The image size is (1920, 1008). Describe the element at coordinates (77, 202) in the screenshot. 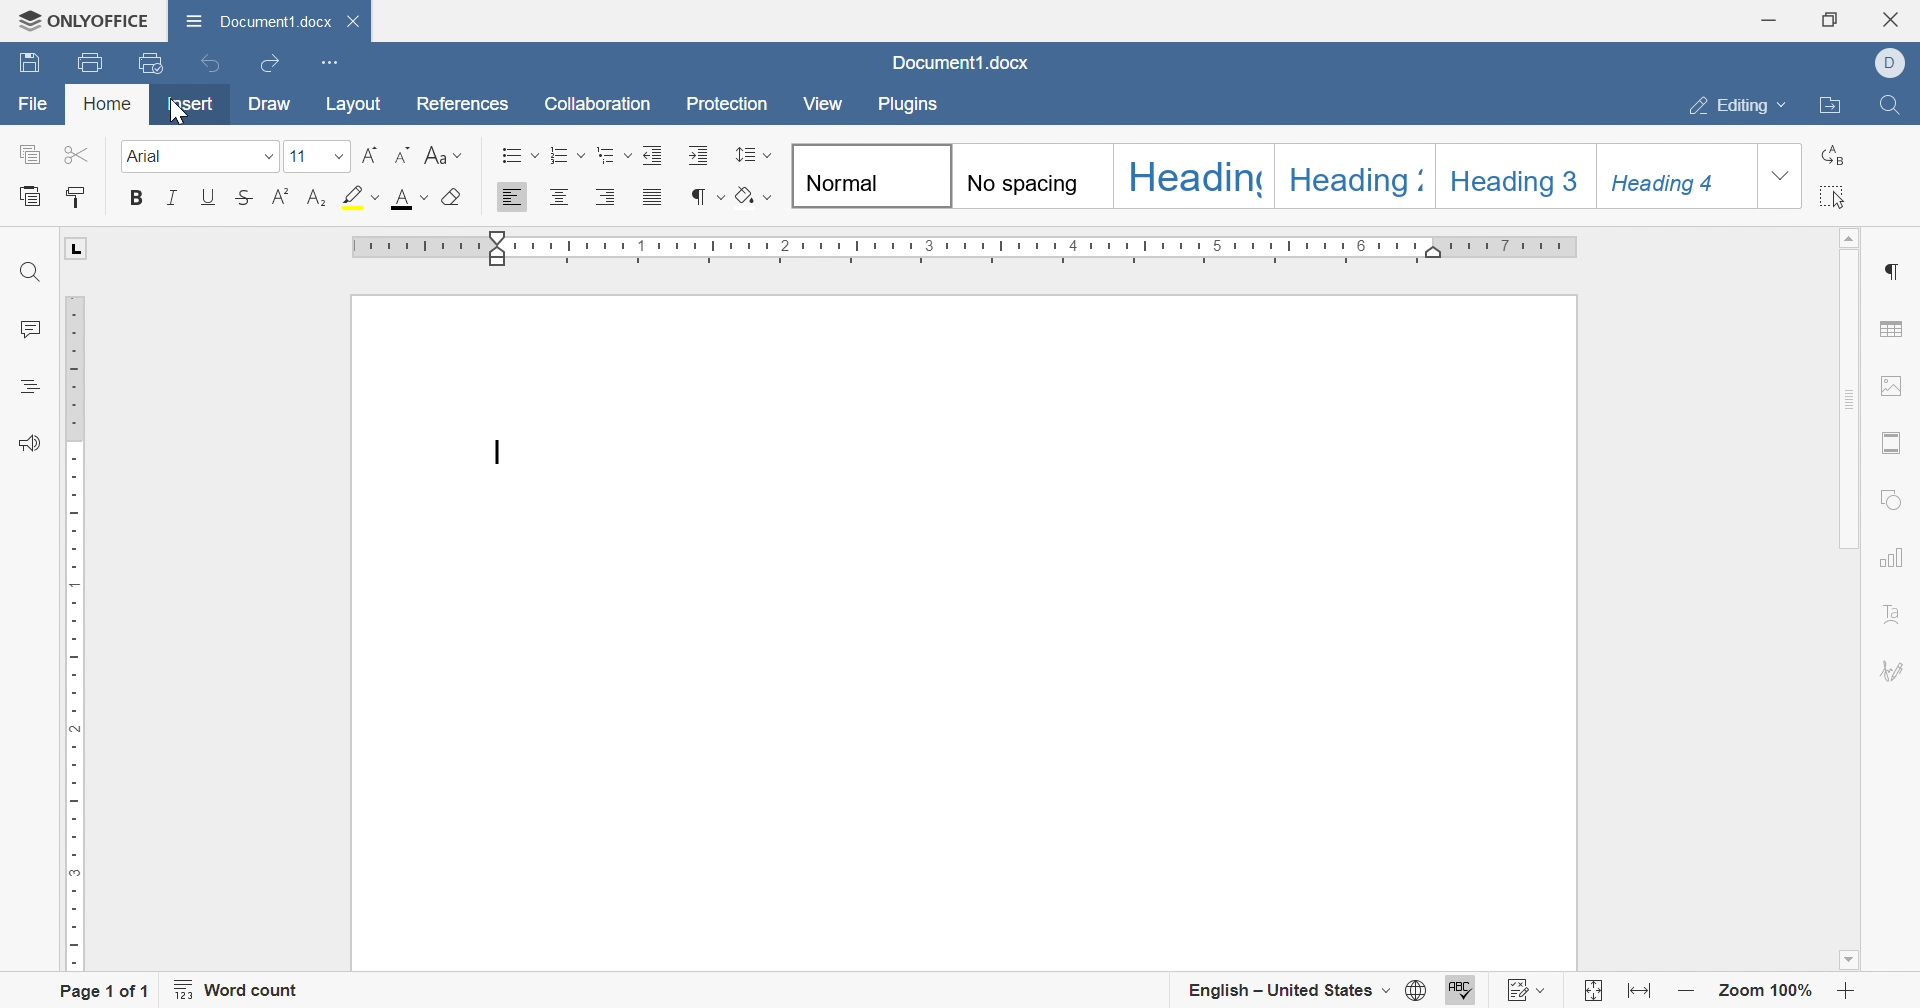

I see `Copy Style` at that location.